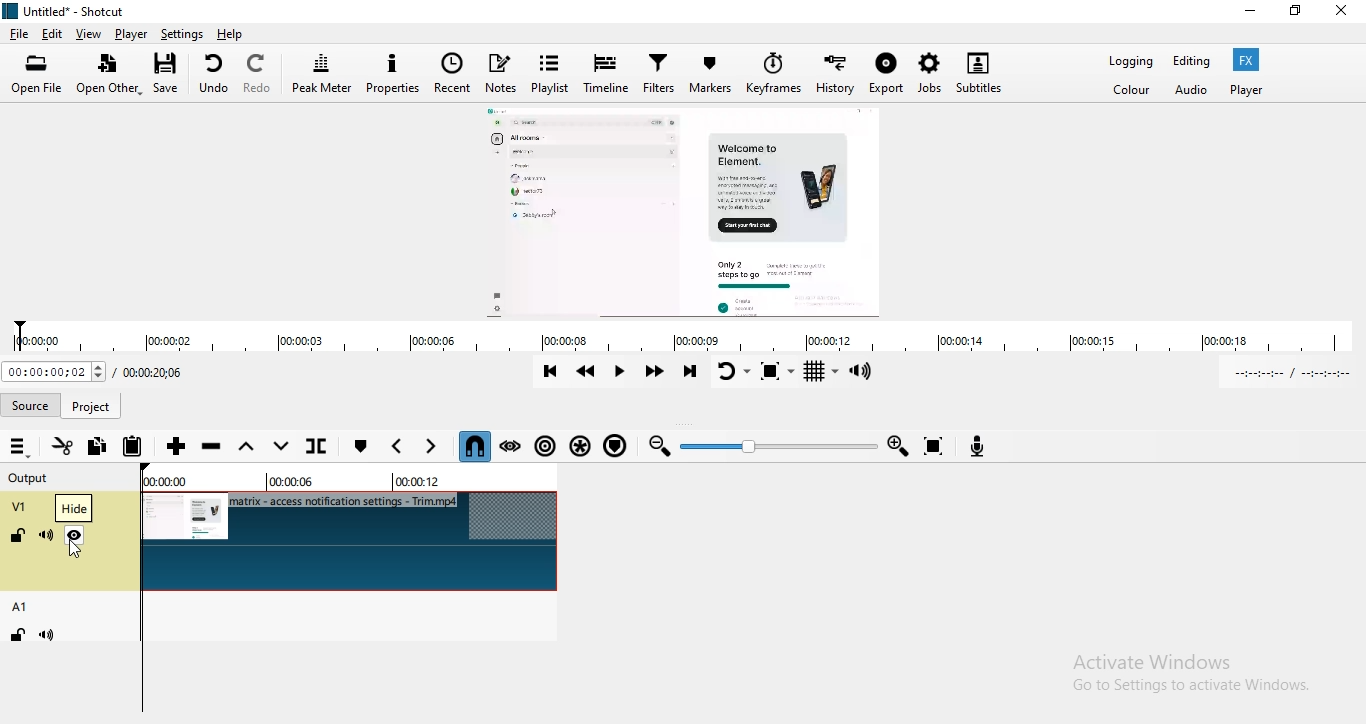 The height and width of the screenshot is (724, 1366). Describe the element at coordinates (688, 210) in the screenshot. I see `visible media view` at that location.